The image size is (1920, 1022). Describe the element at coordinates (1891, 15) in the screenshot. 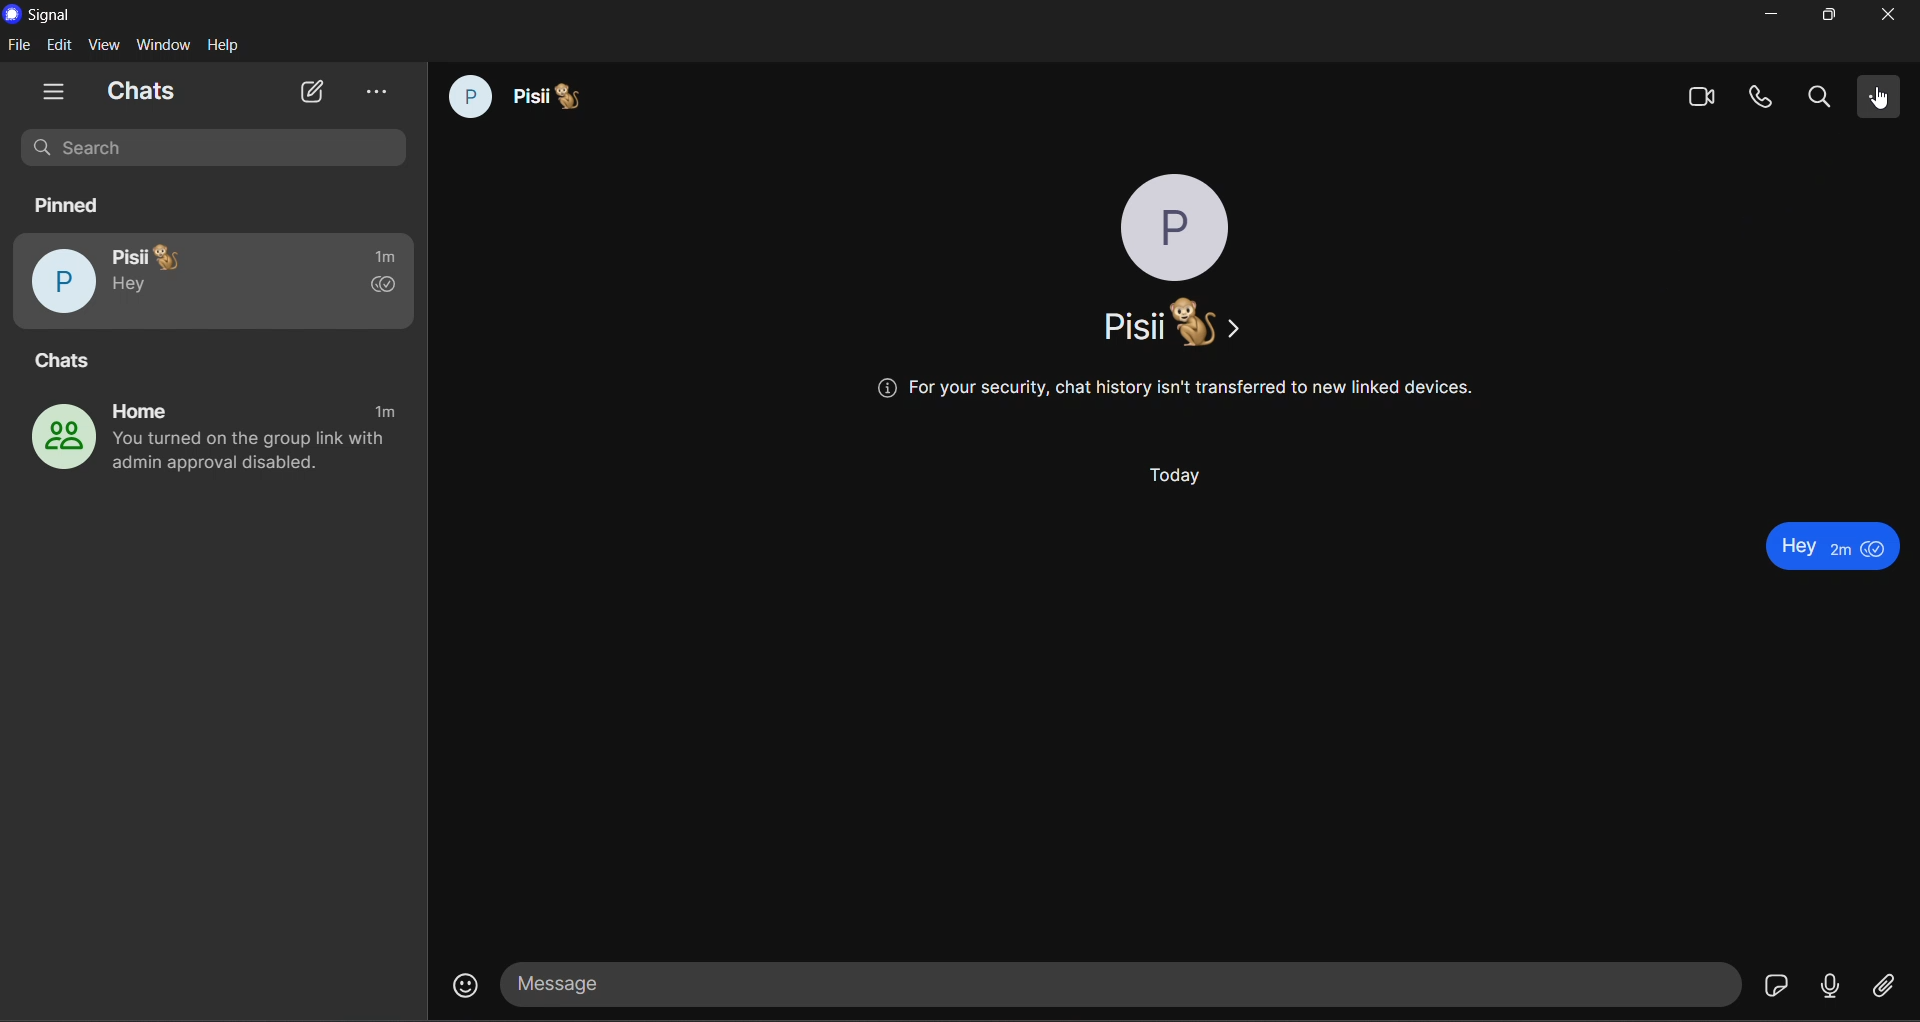

I see `close` at that location.